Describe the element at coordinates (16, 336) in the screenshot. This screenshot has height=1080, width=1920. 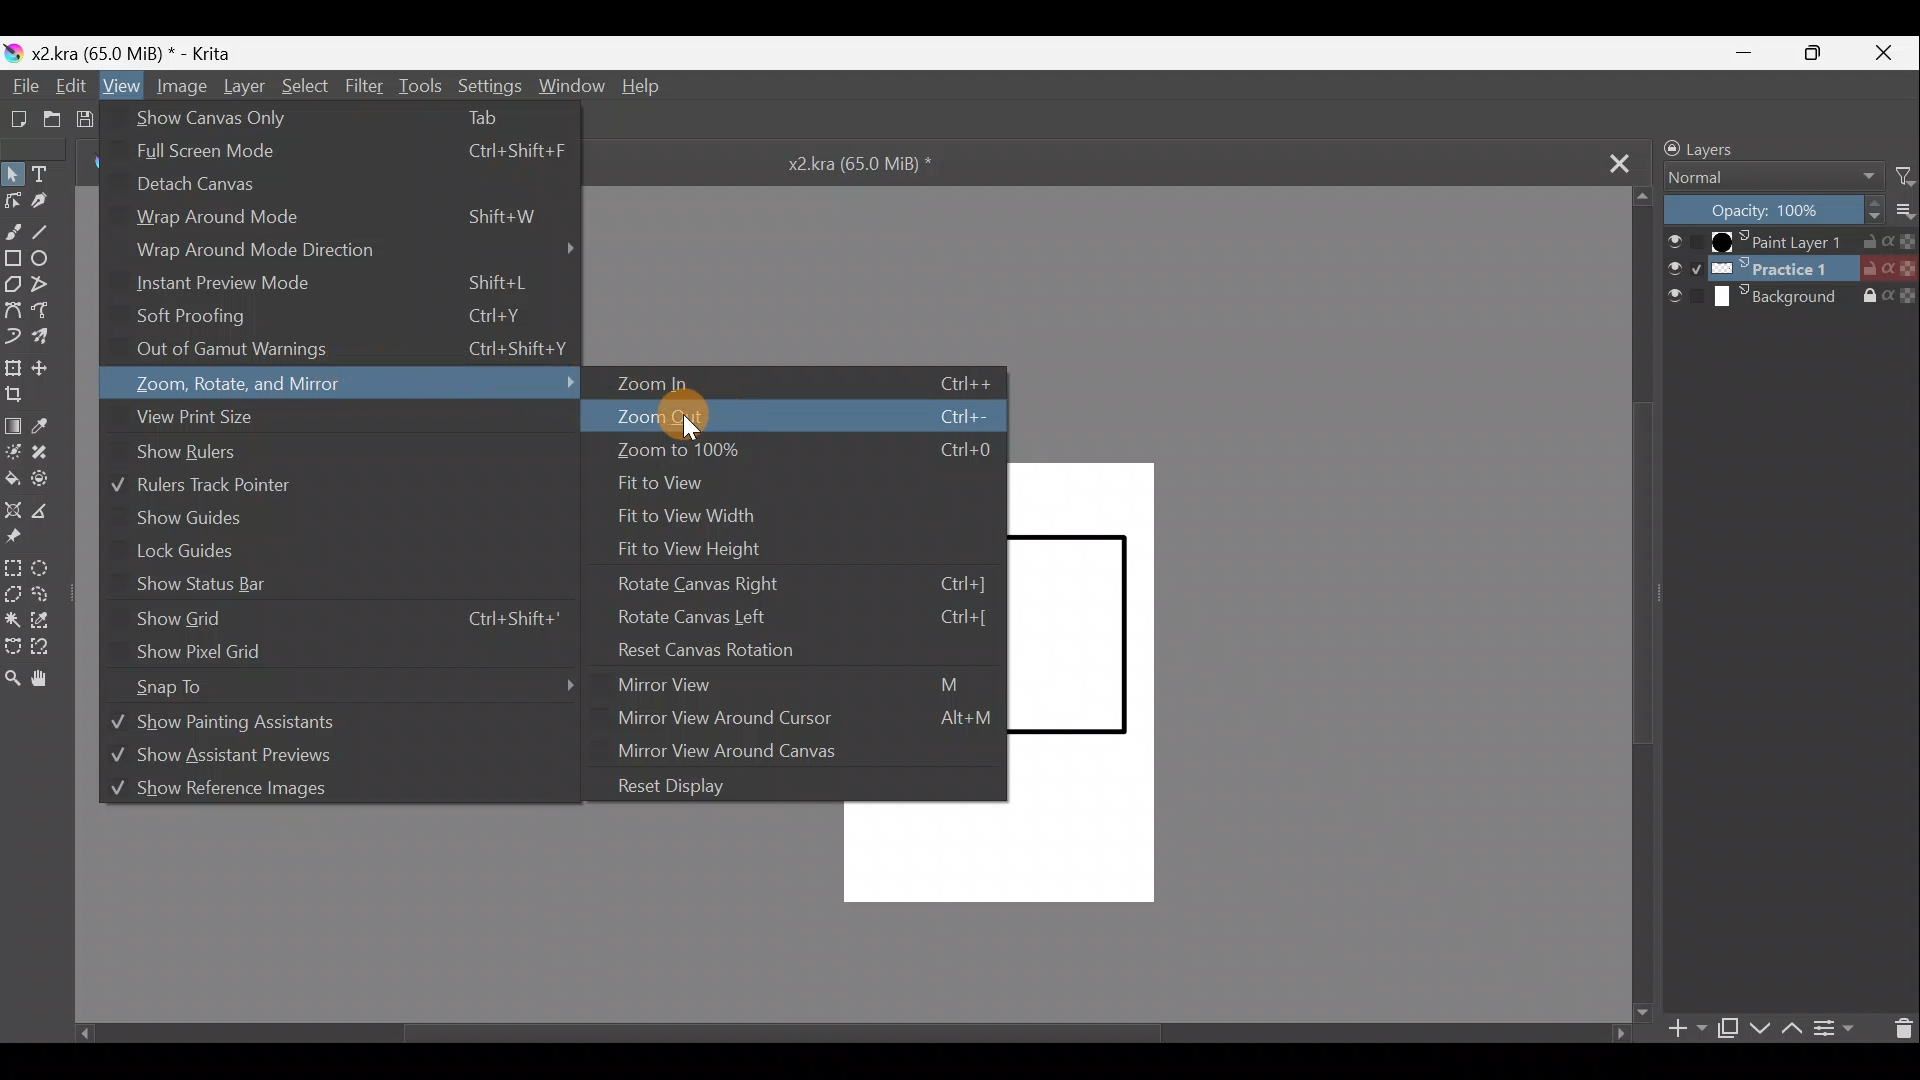
I see `Dynamic brush tool` at that location.